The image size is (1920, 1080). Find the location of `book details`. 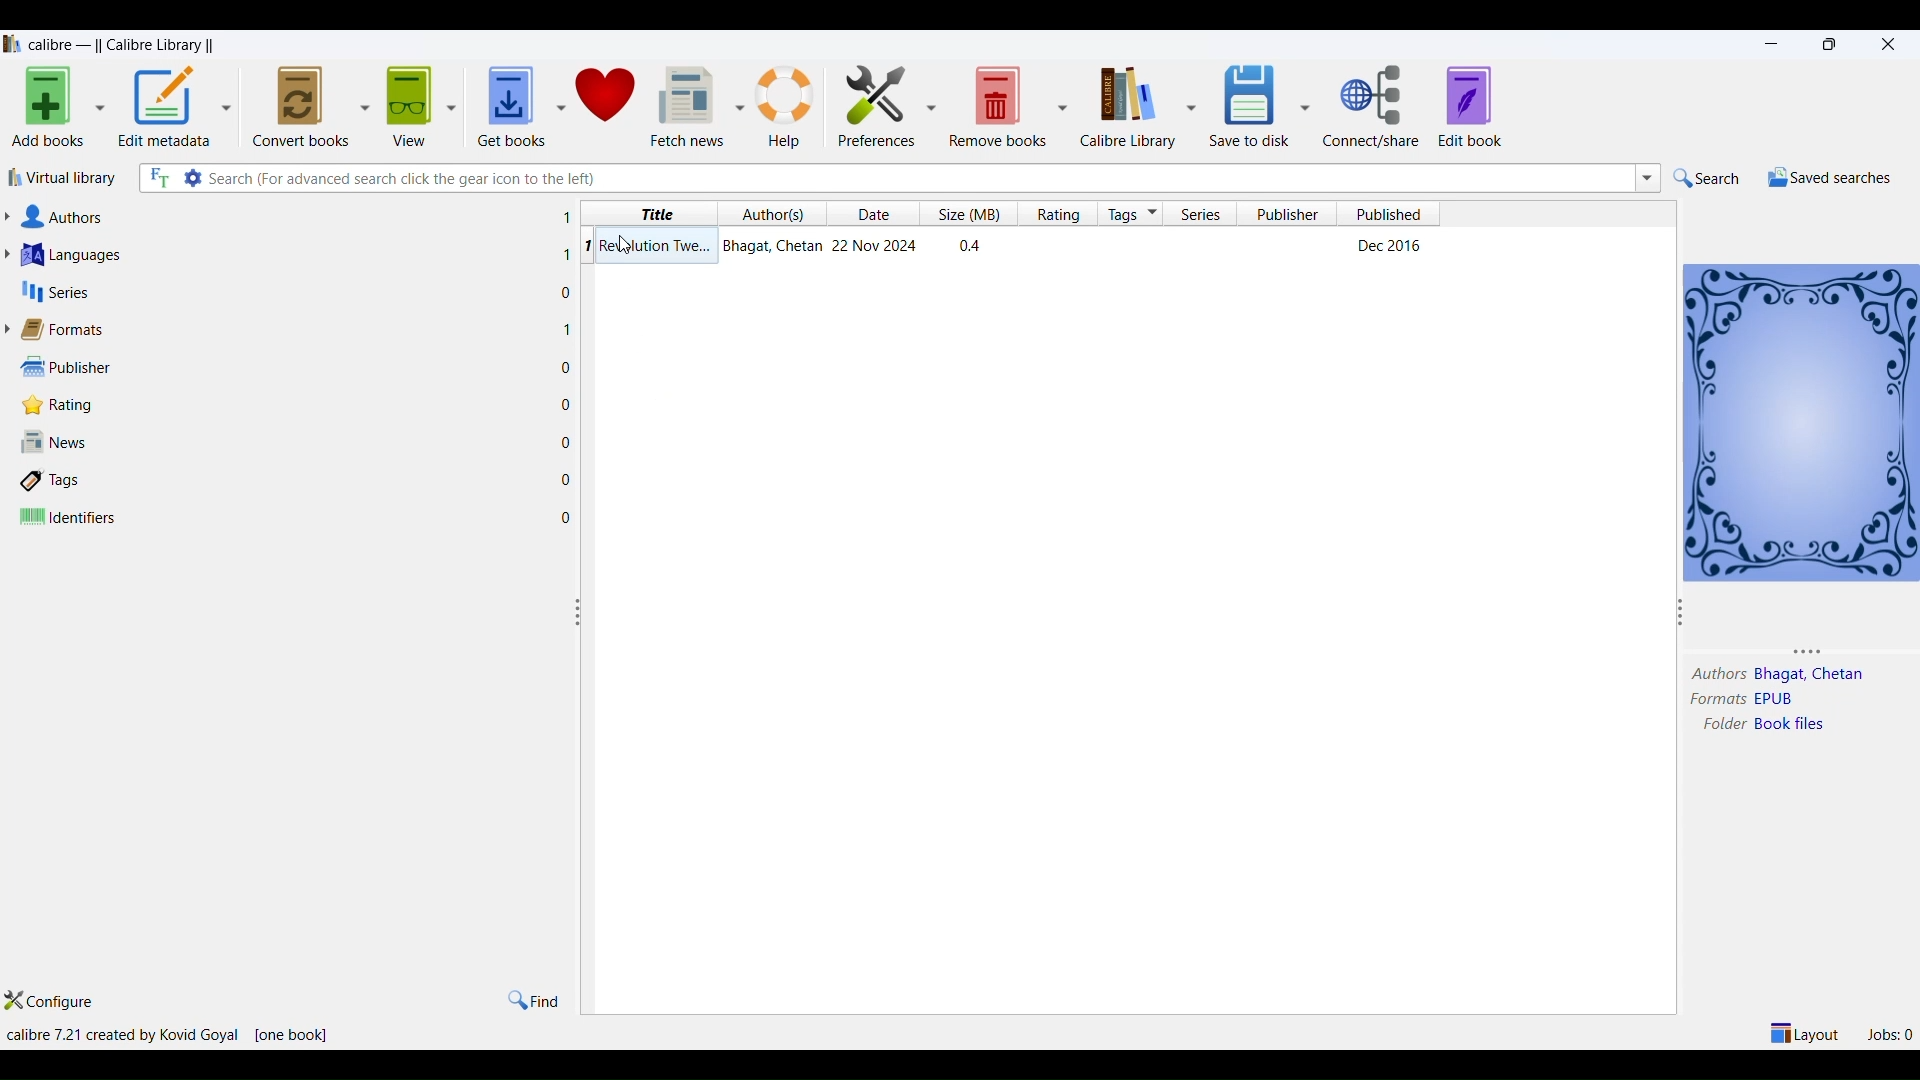

book details is located at coordinates (1023, 246).